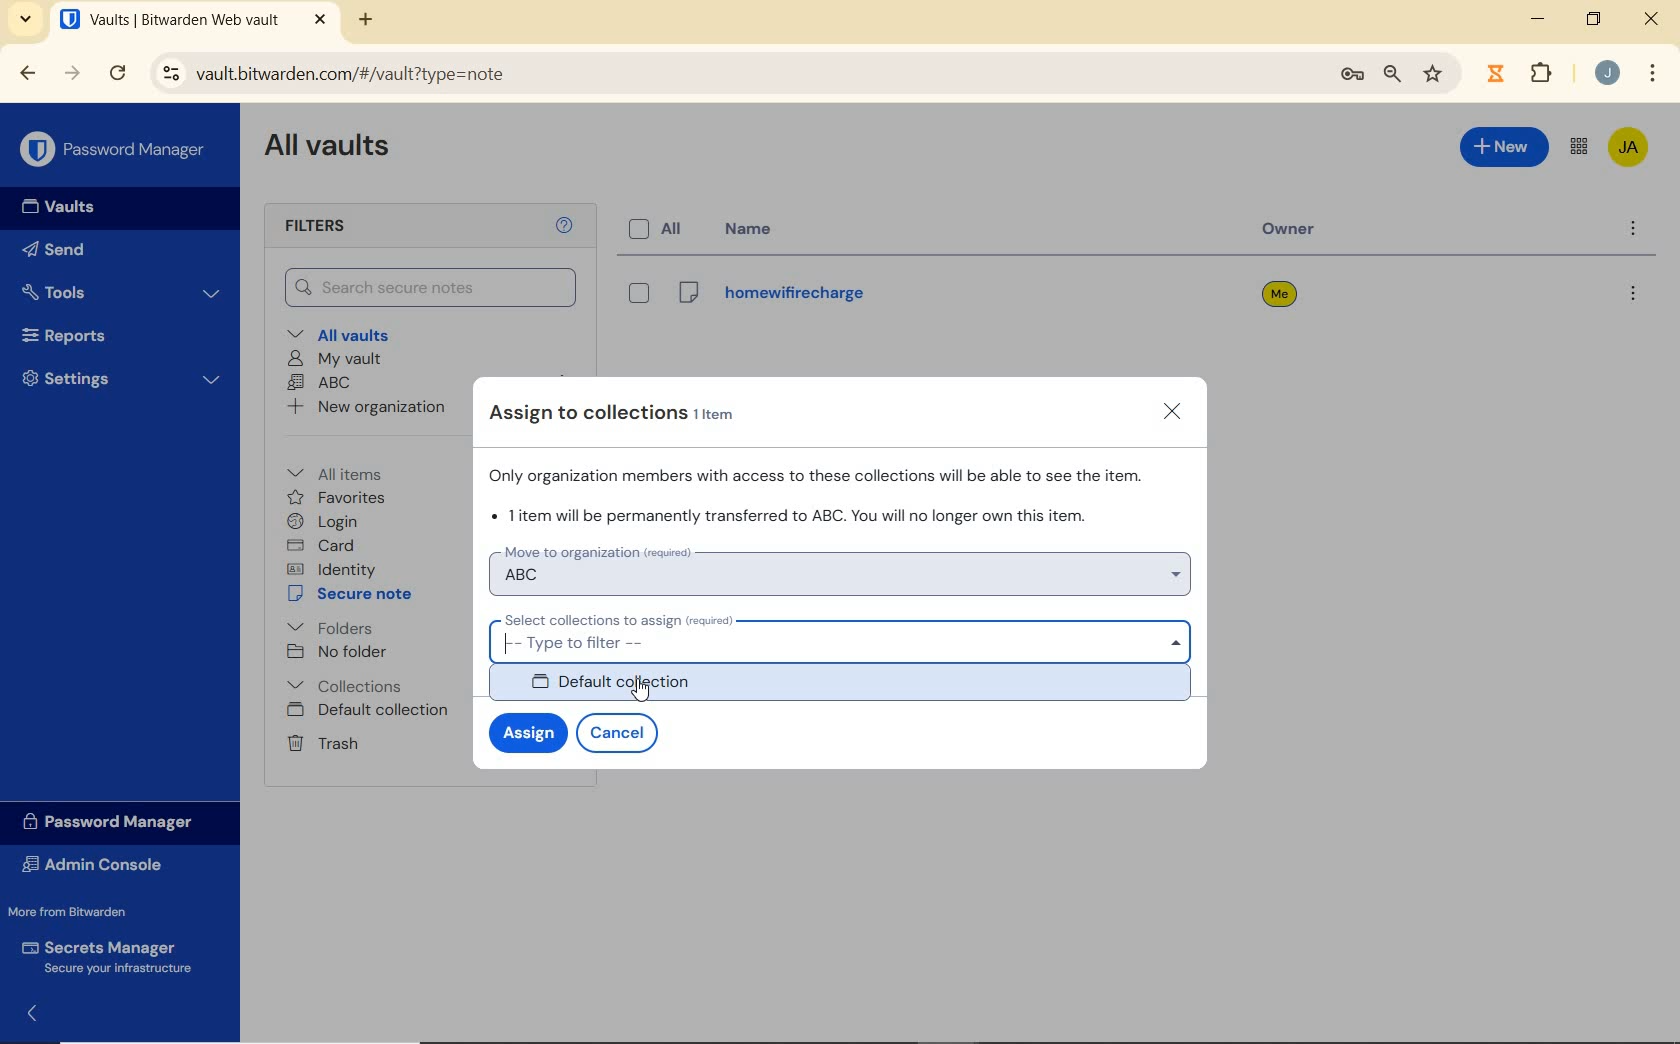 Image resolution: width=1680 pixels, height=1044 pixels. Describe the element at coordinates (1653, 72) in the screenshot. I see `customize Google chrome` at that location.